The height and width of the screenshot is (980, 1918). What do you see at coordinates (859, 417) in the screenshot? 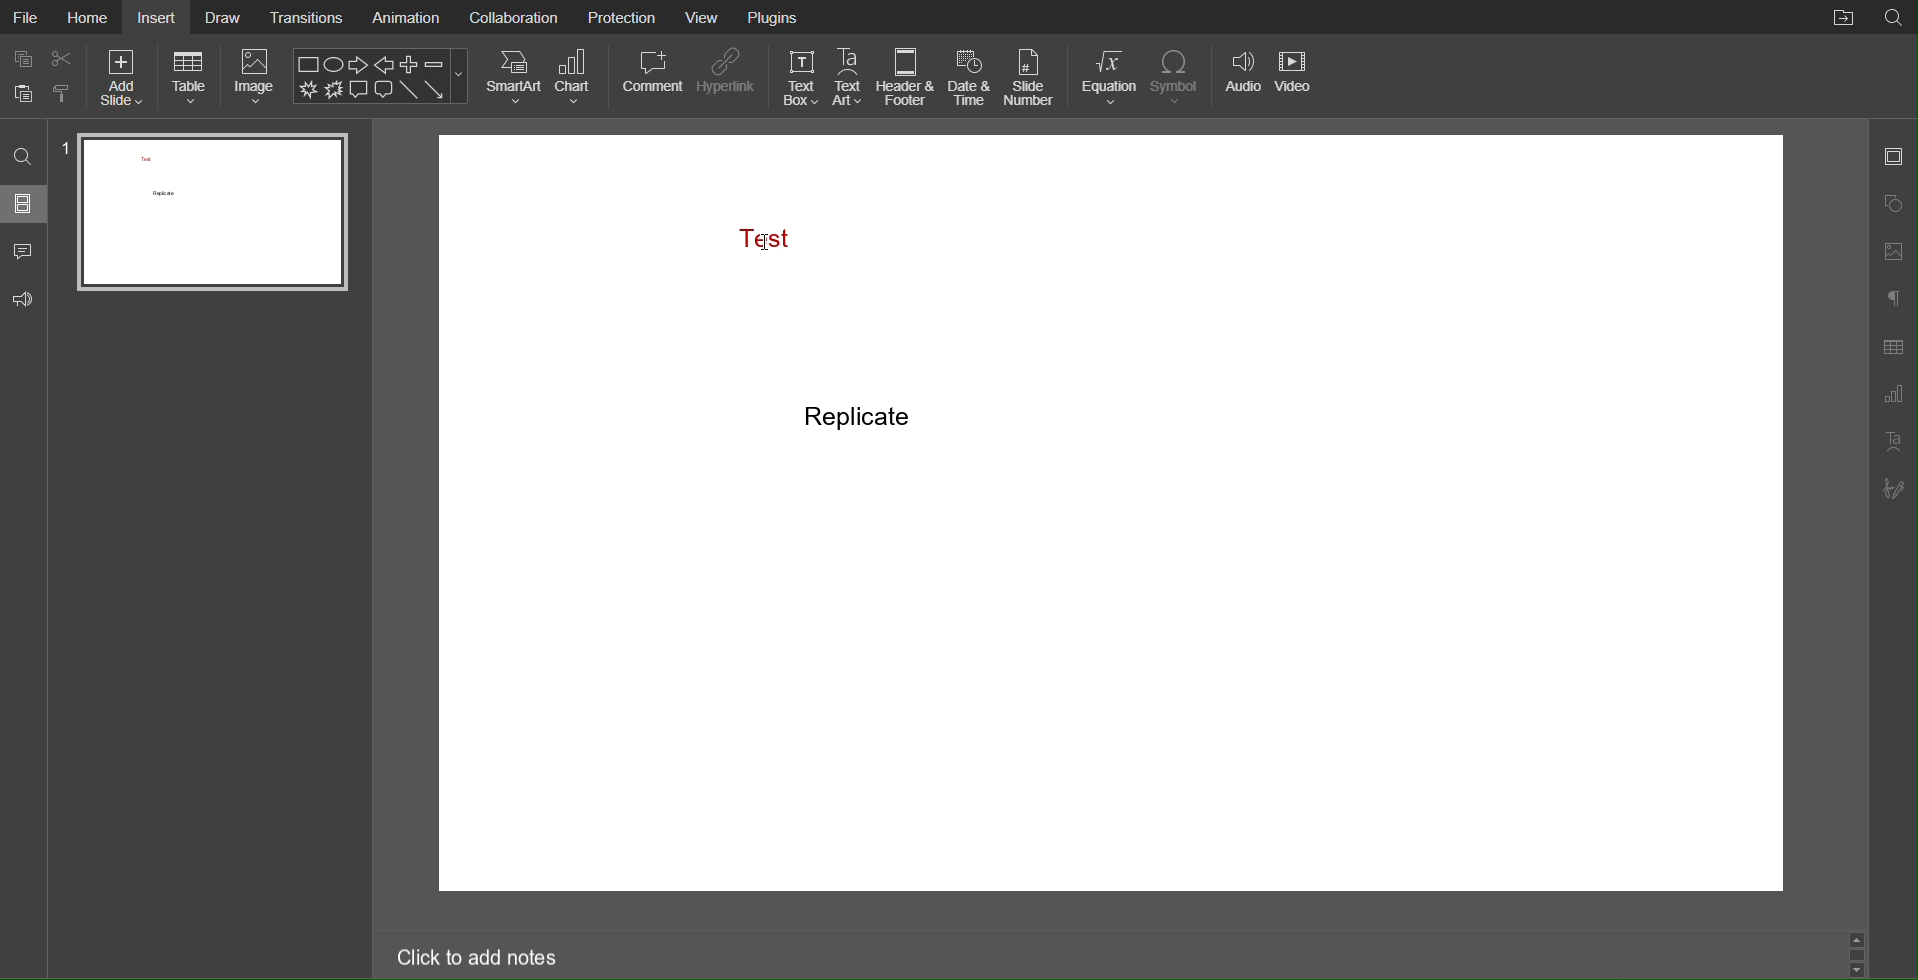
I see `Replicate` at bounding box center [859, 417].